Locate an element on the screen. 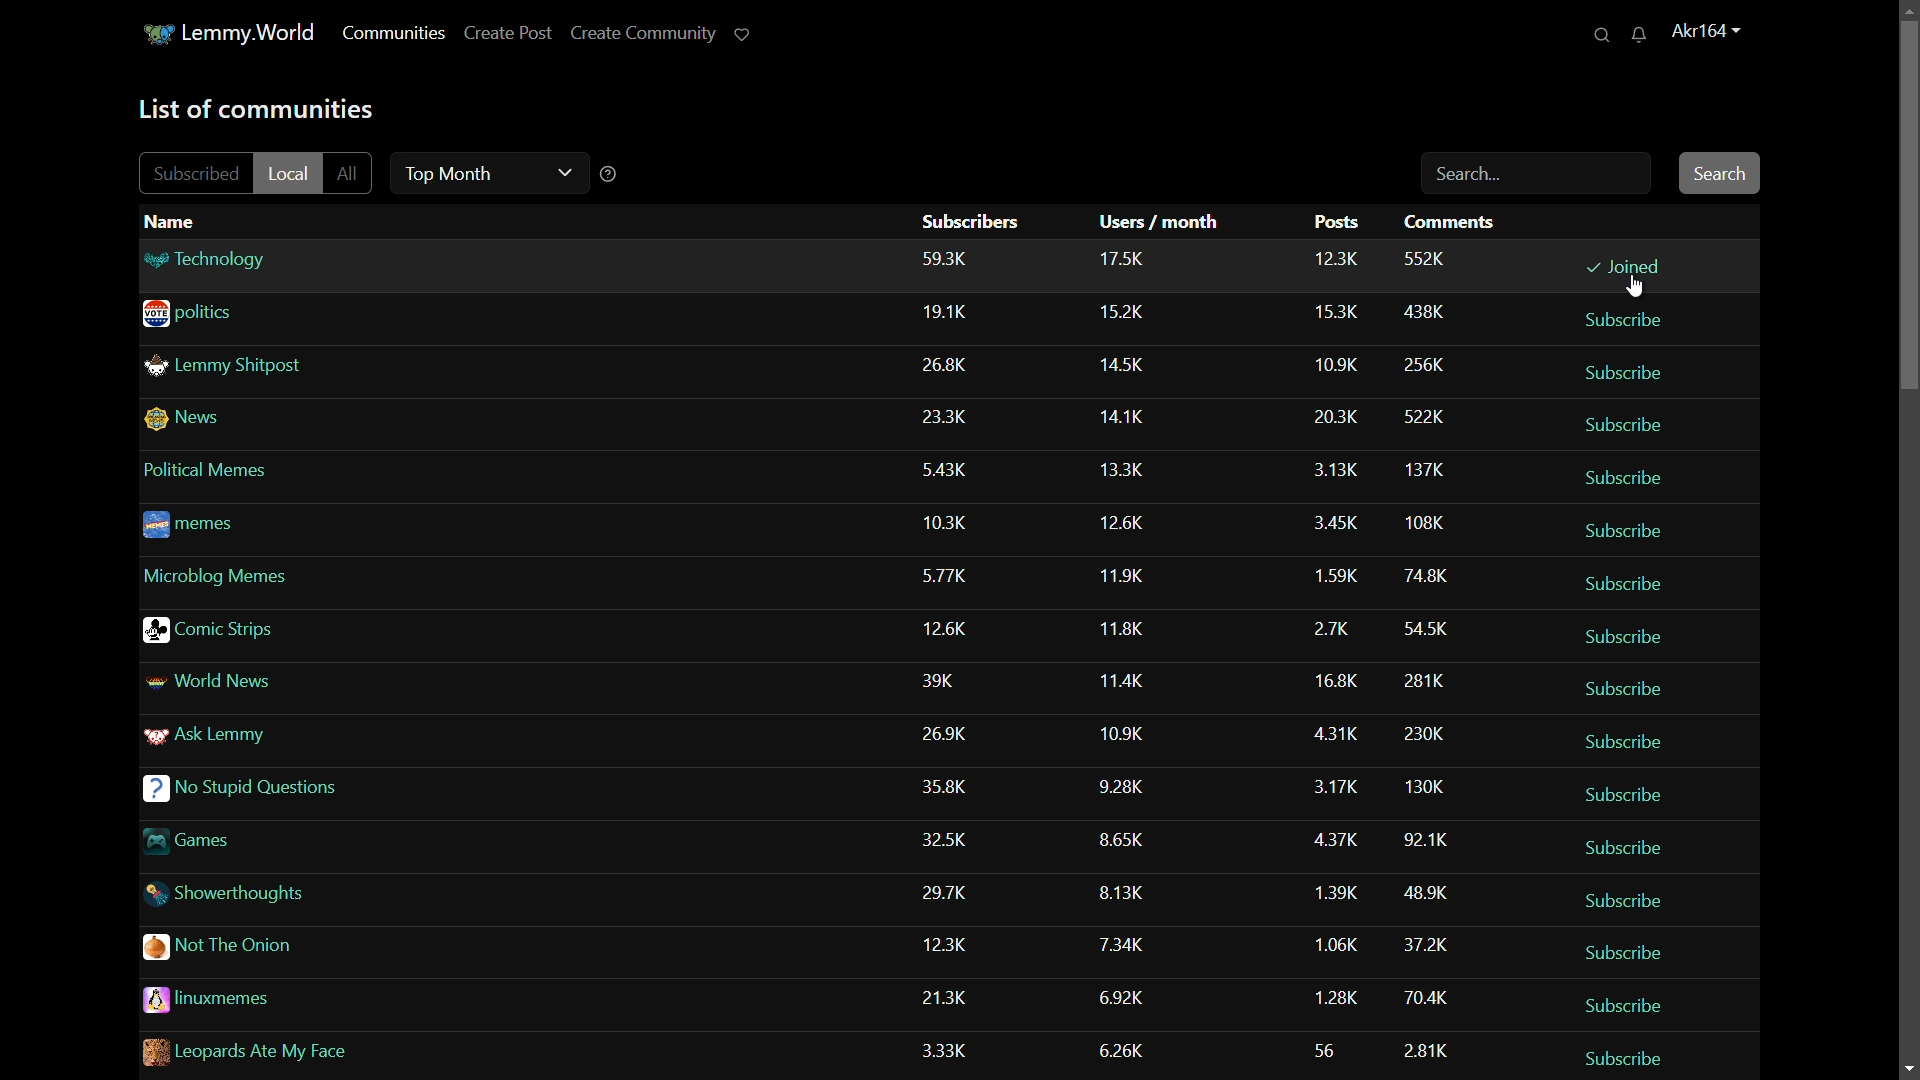 This screenshot has width=1920, height=1080. subscribe/unsubscribe is located at coordinates (1637, 1000).